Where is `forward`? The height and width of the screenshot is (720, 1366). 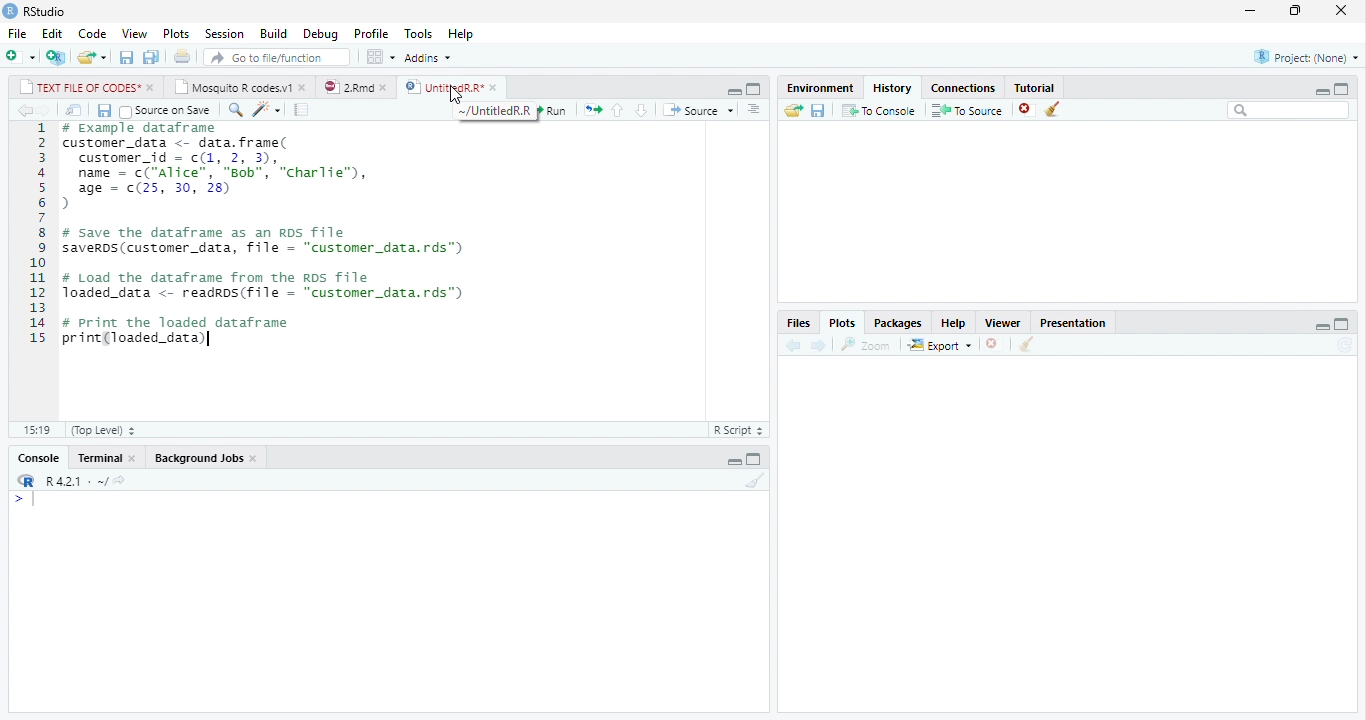 forward is located at coordinates (817, 345).